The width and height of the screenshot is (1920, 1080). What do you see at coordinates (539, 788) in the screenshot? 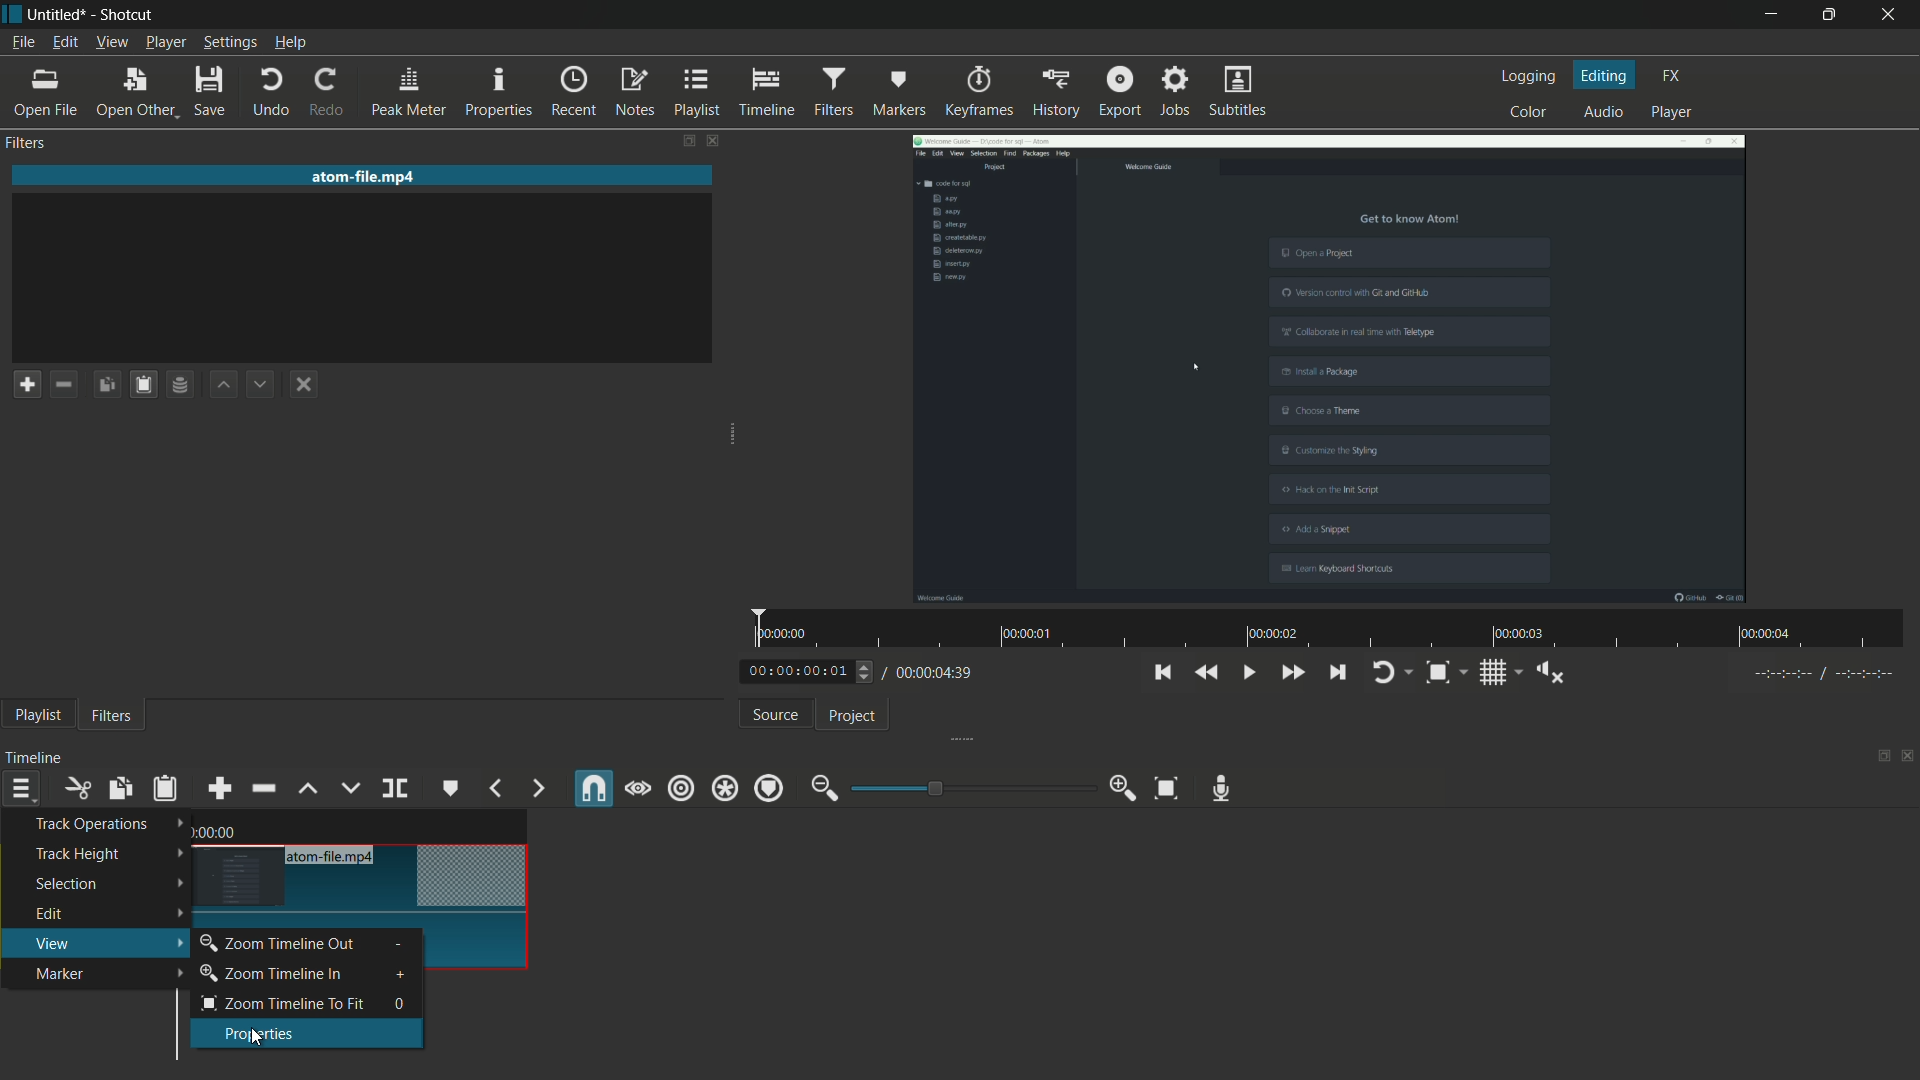
I see `next marker` at bounding box center [539, 788].